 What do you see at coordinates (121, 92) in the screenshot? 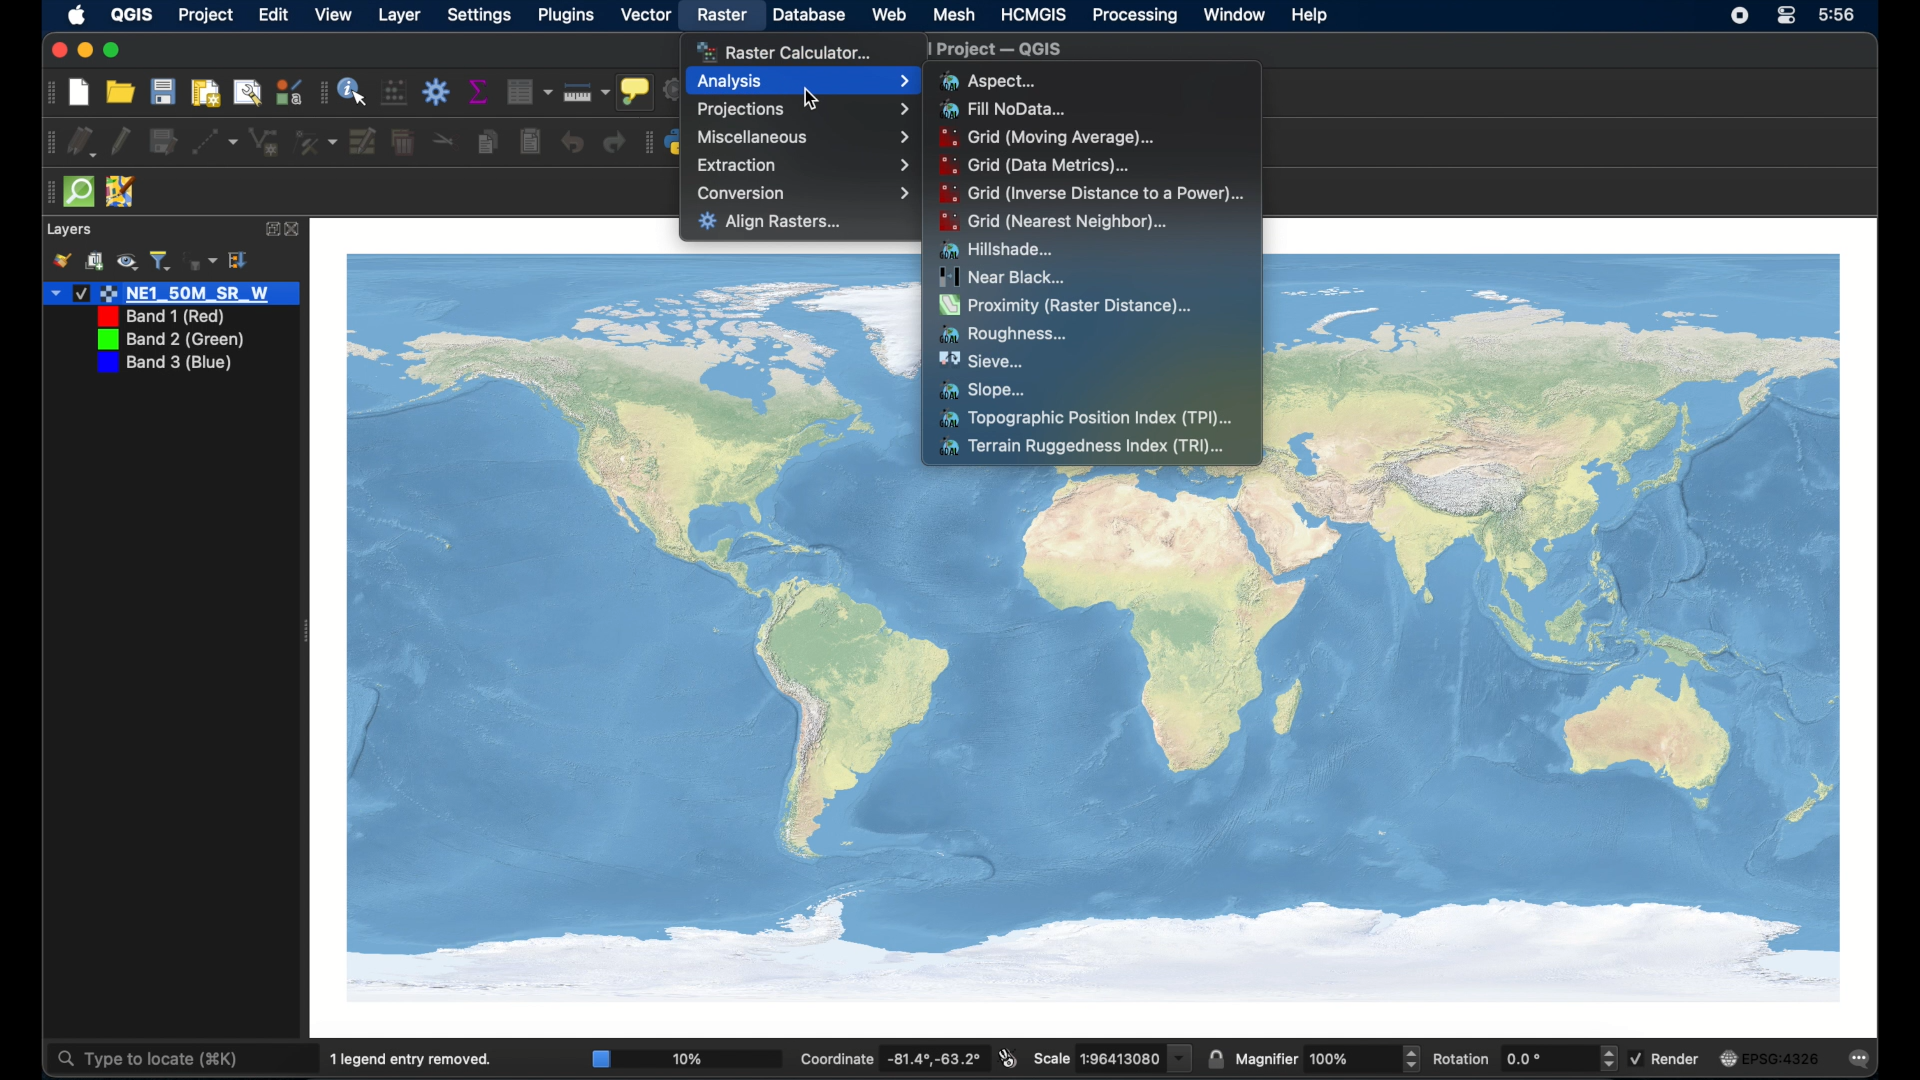
I see `open` at bounding box center [121, 92].